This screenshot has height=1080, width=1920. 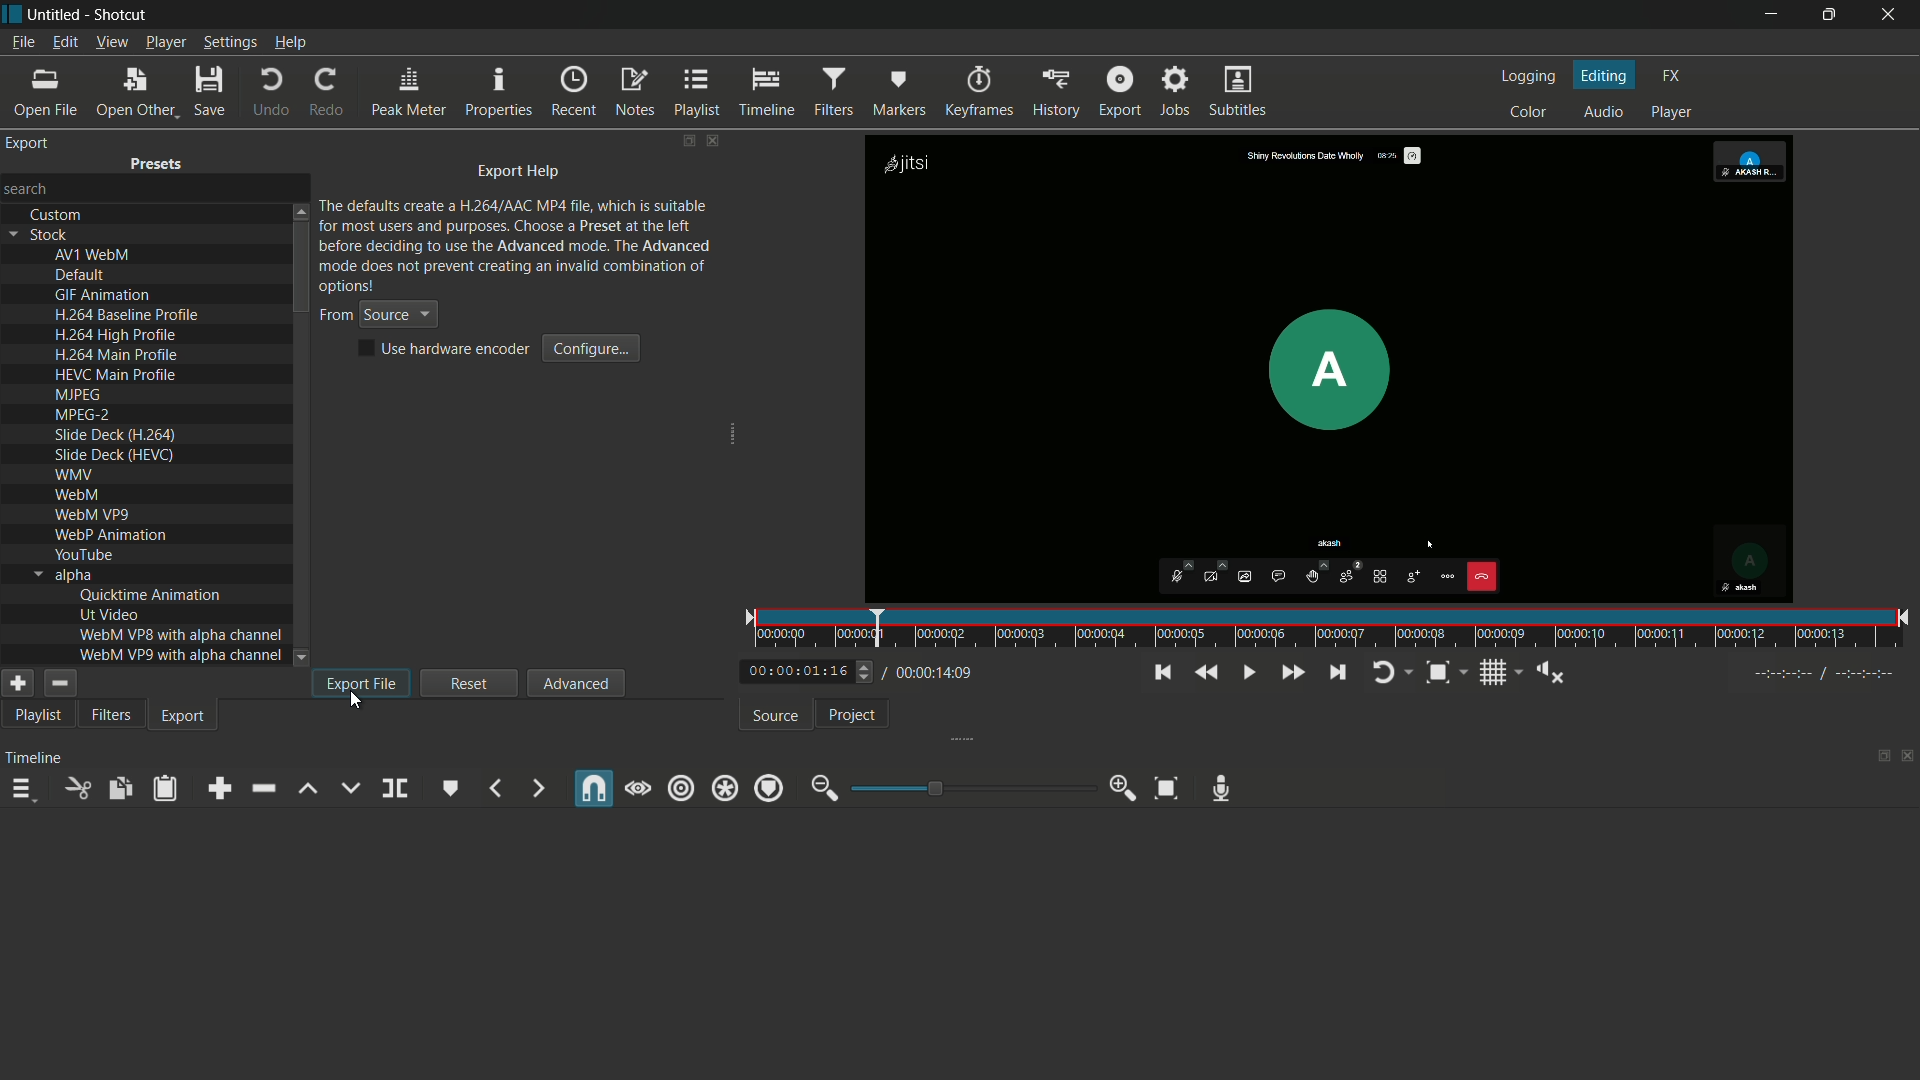 What do you see at coordinates (1908, 758) in the screenshot?
I see `close timeline` at bounding box center [1908, 758].